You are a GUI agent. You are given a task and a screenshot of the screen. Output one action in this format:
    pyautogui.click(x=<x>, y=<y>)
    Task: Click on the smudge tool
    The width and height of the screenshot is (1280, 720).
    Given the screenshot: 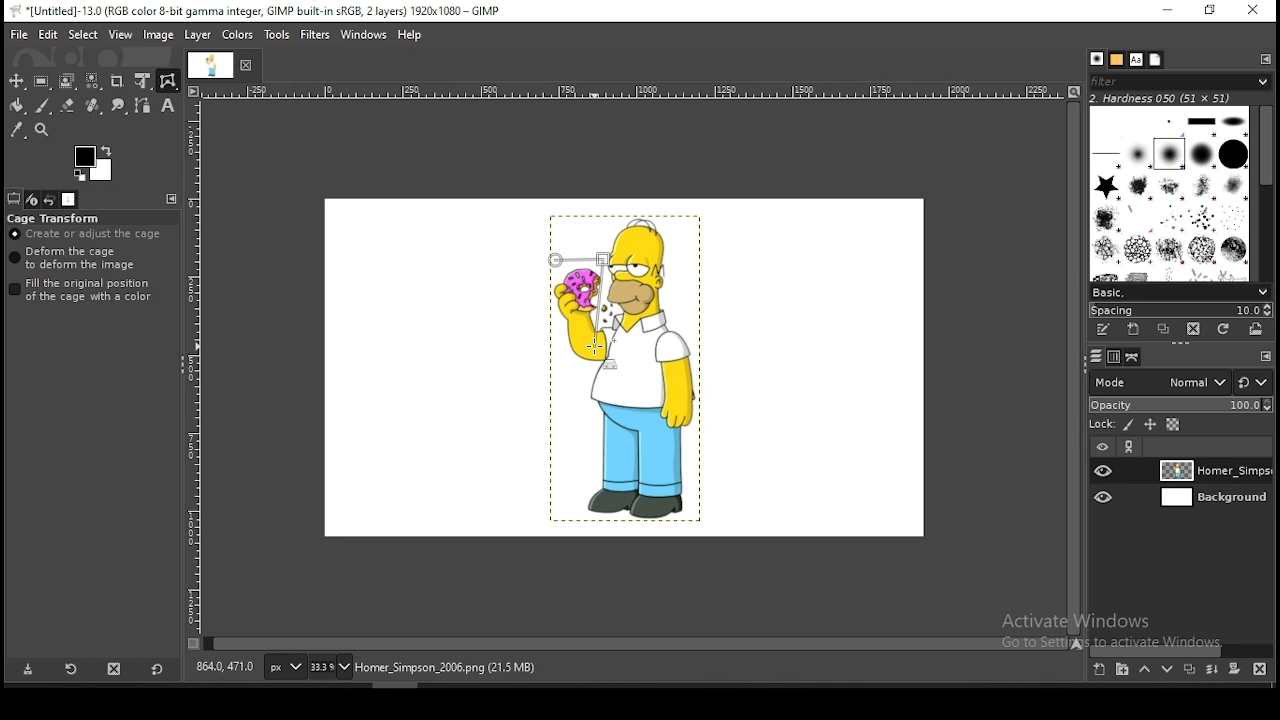 What is the action you would take?
    pyautogui.click(x=117, y=105)
    